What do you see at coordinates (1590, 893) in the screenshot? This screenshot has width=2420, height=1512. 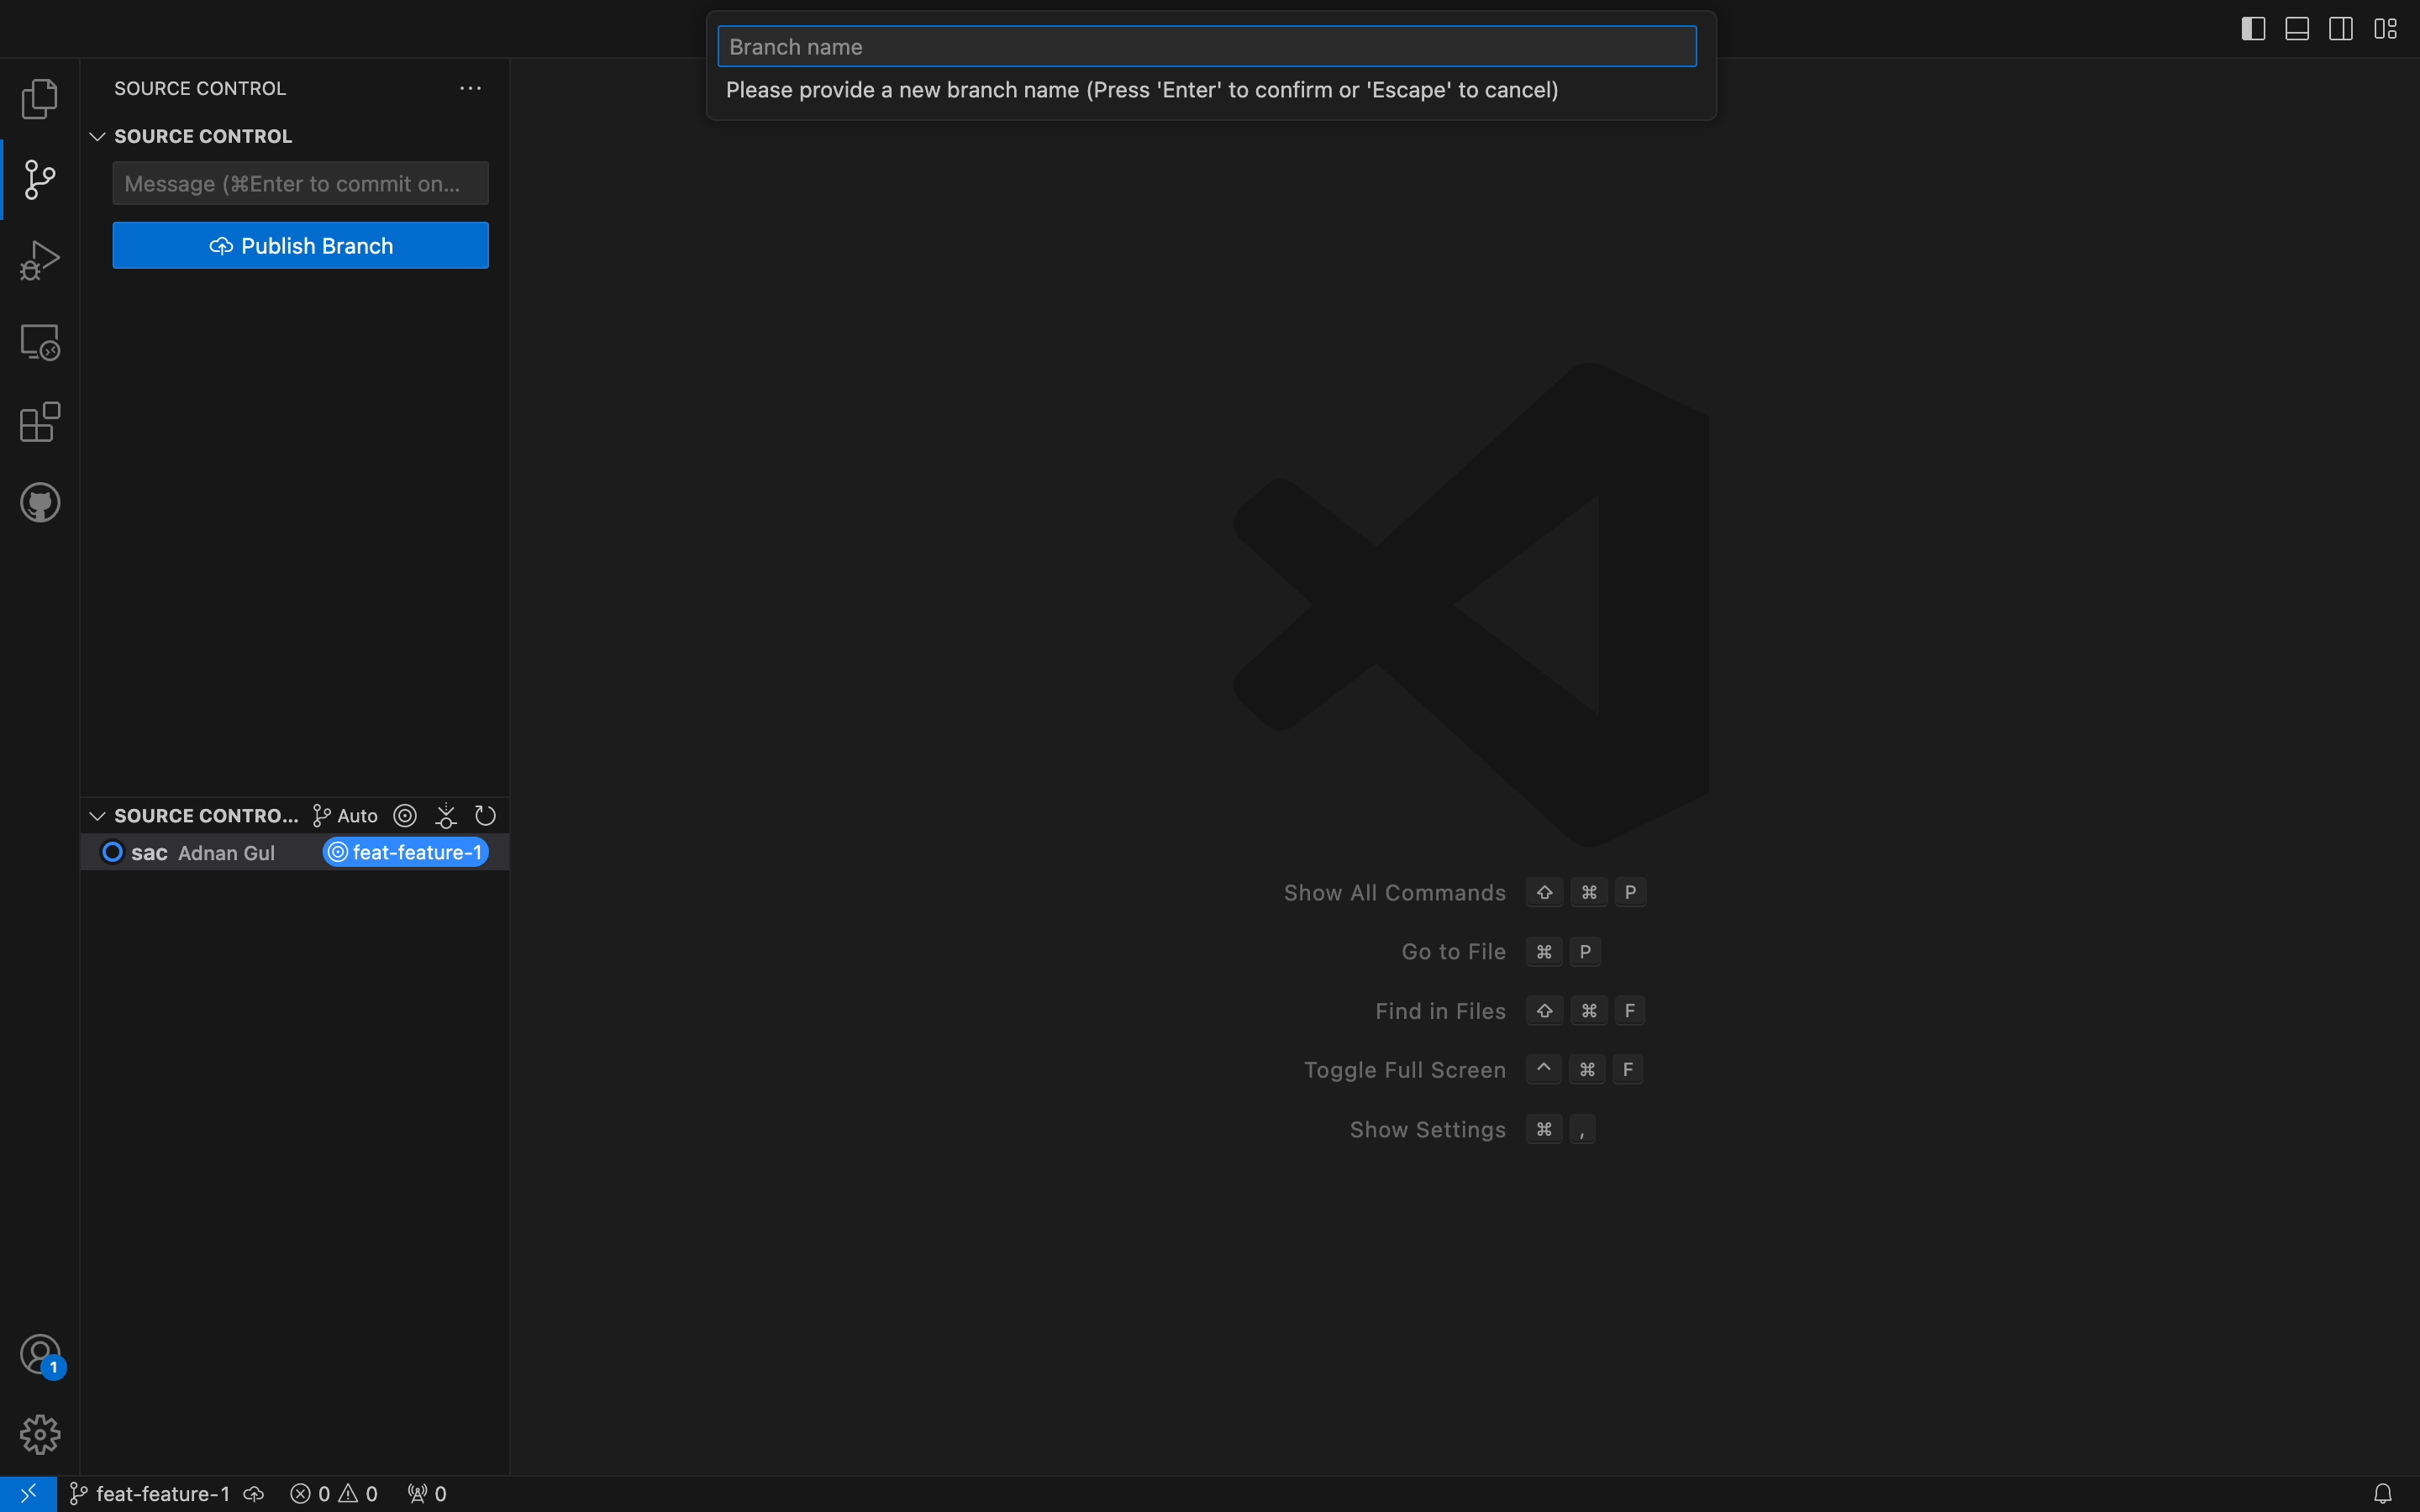 I see `Command` at bounding box center [1590, 893].